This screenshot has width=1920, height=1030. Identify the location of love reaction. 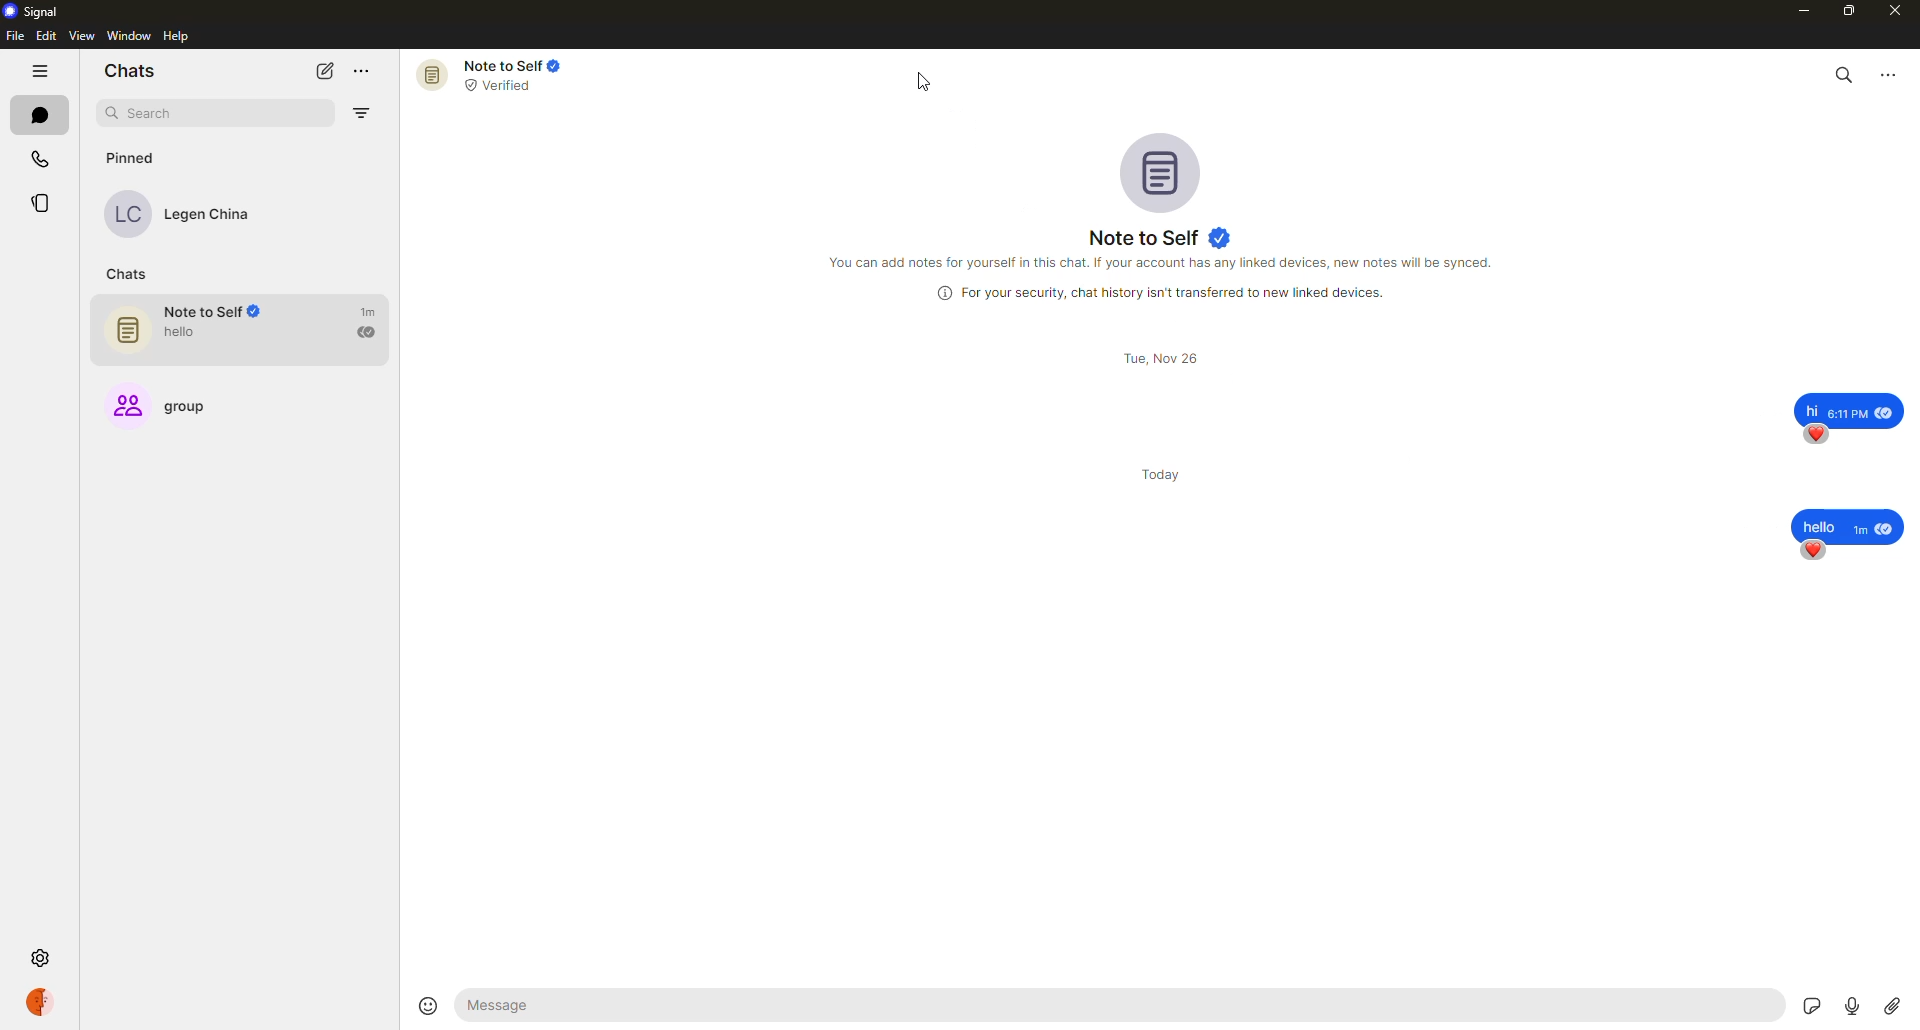
(1816, 434).